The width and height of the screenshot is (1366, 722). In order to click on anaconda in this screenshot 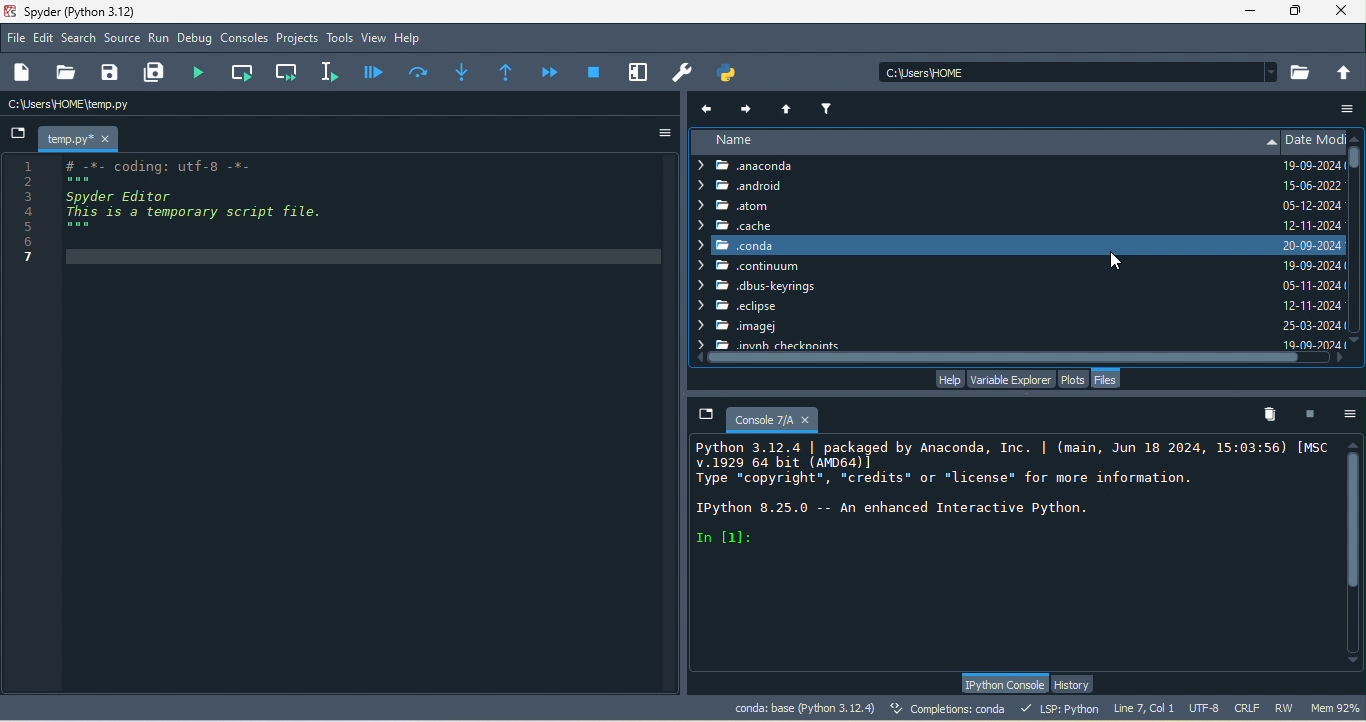, I will do `click(761, 166)`.